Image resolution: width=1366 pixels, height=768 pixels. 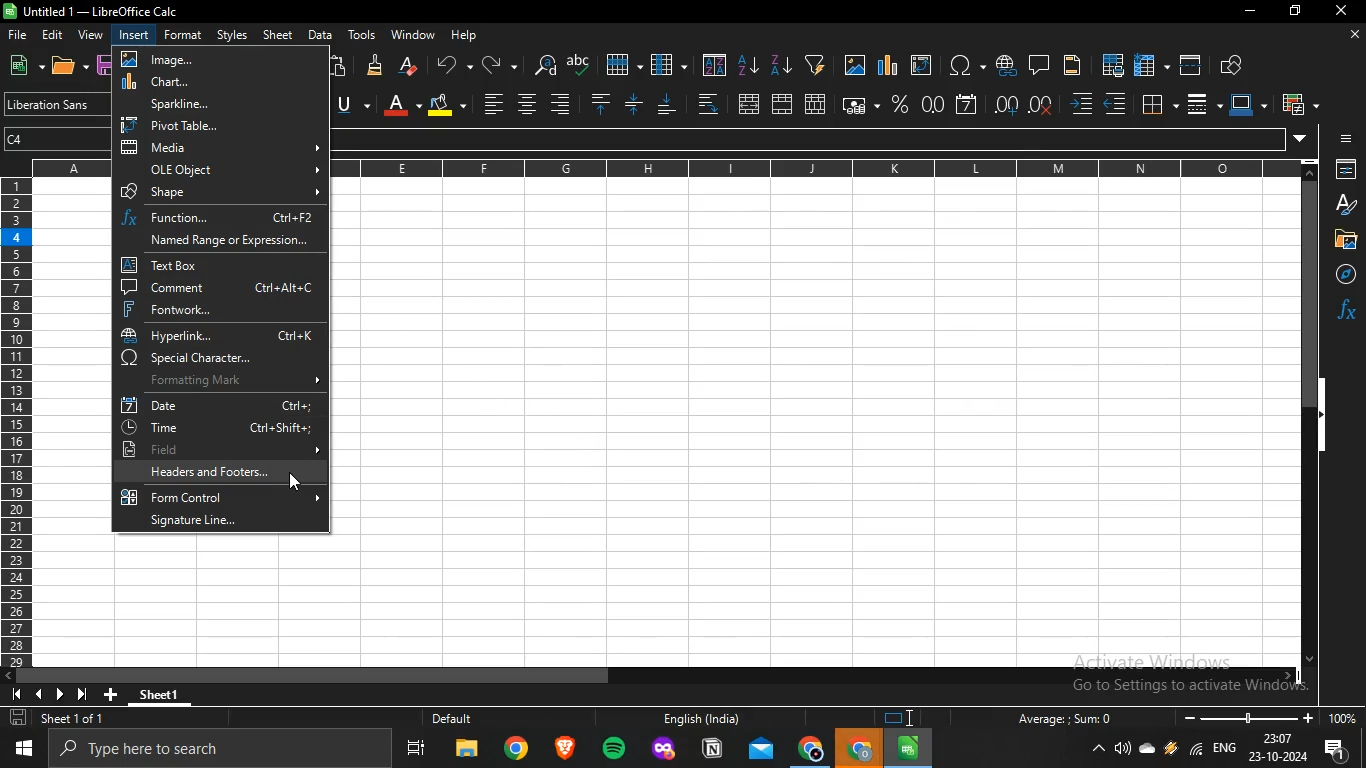 What do you see at coordinates (1146, 64) in the screenshot?
I see `freeze rows and columns` at bounding box center [1146, 64].